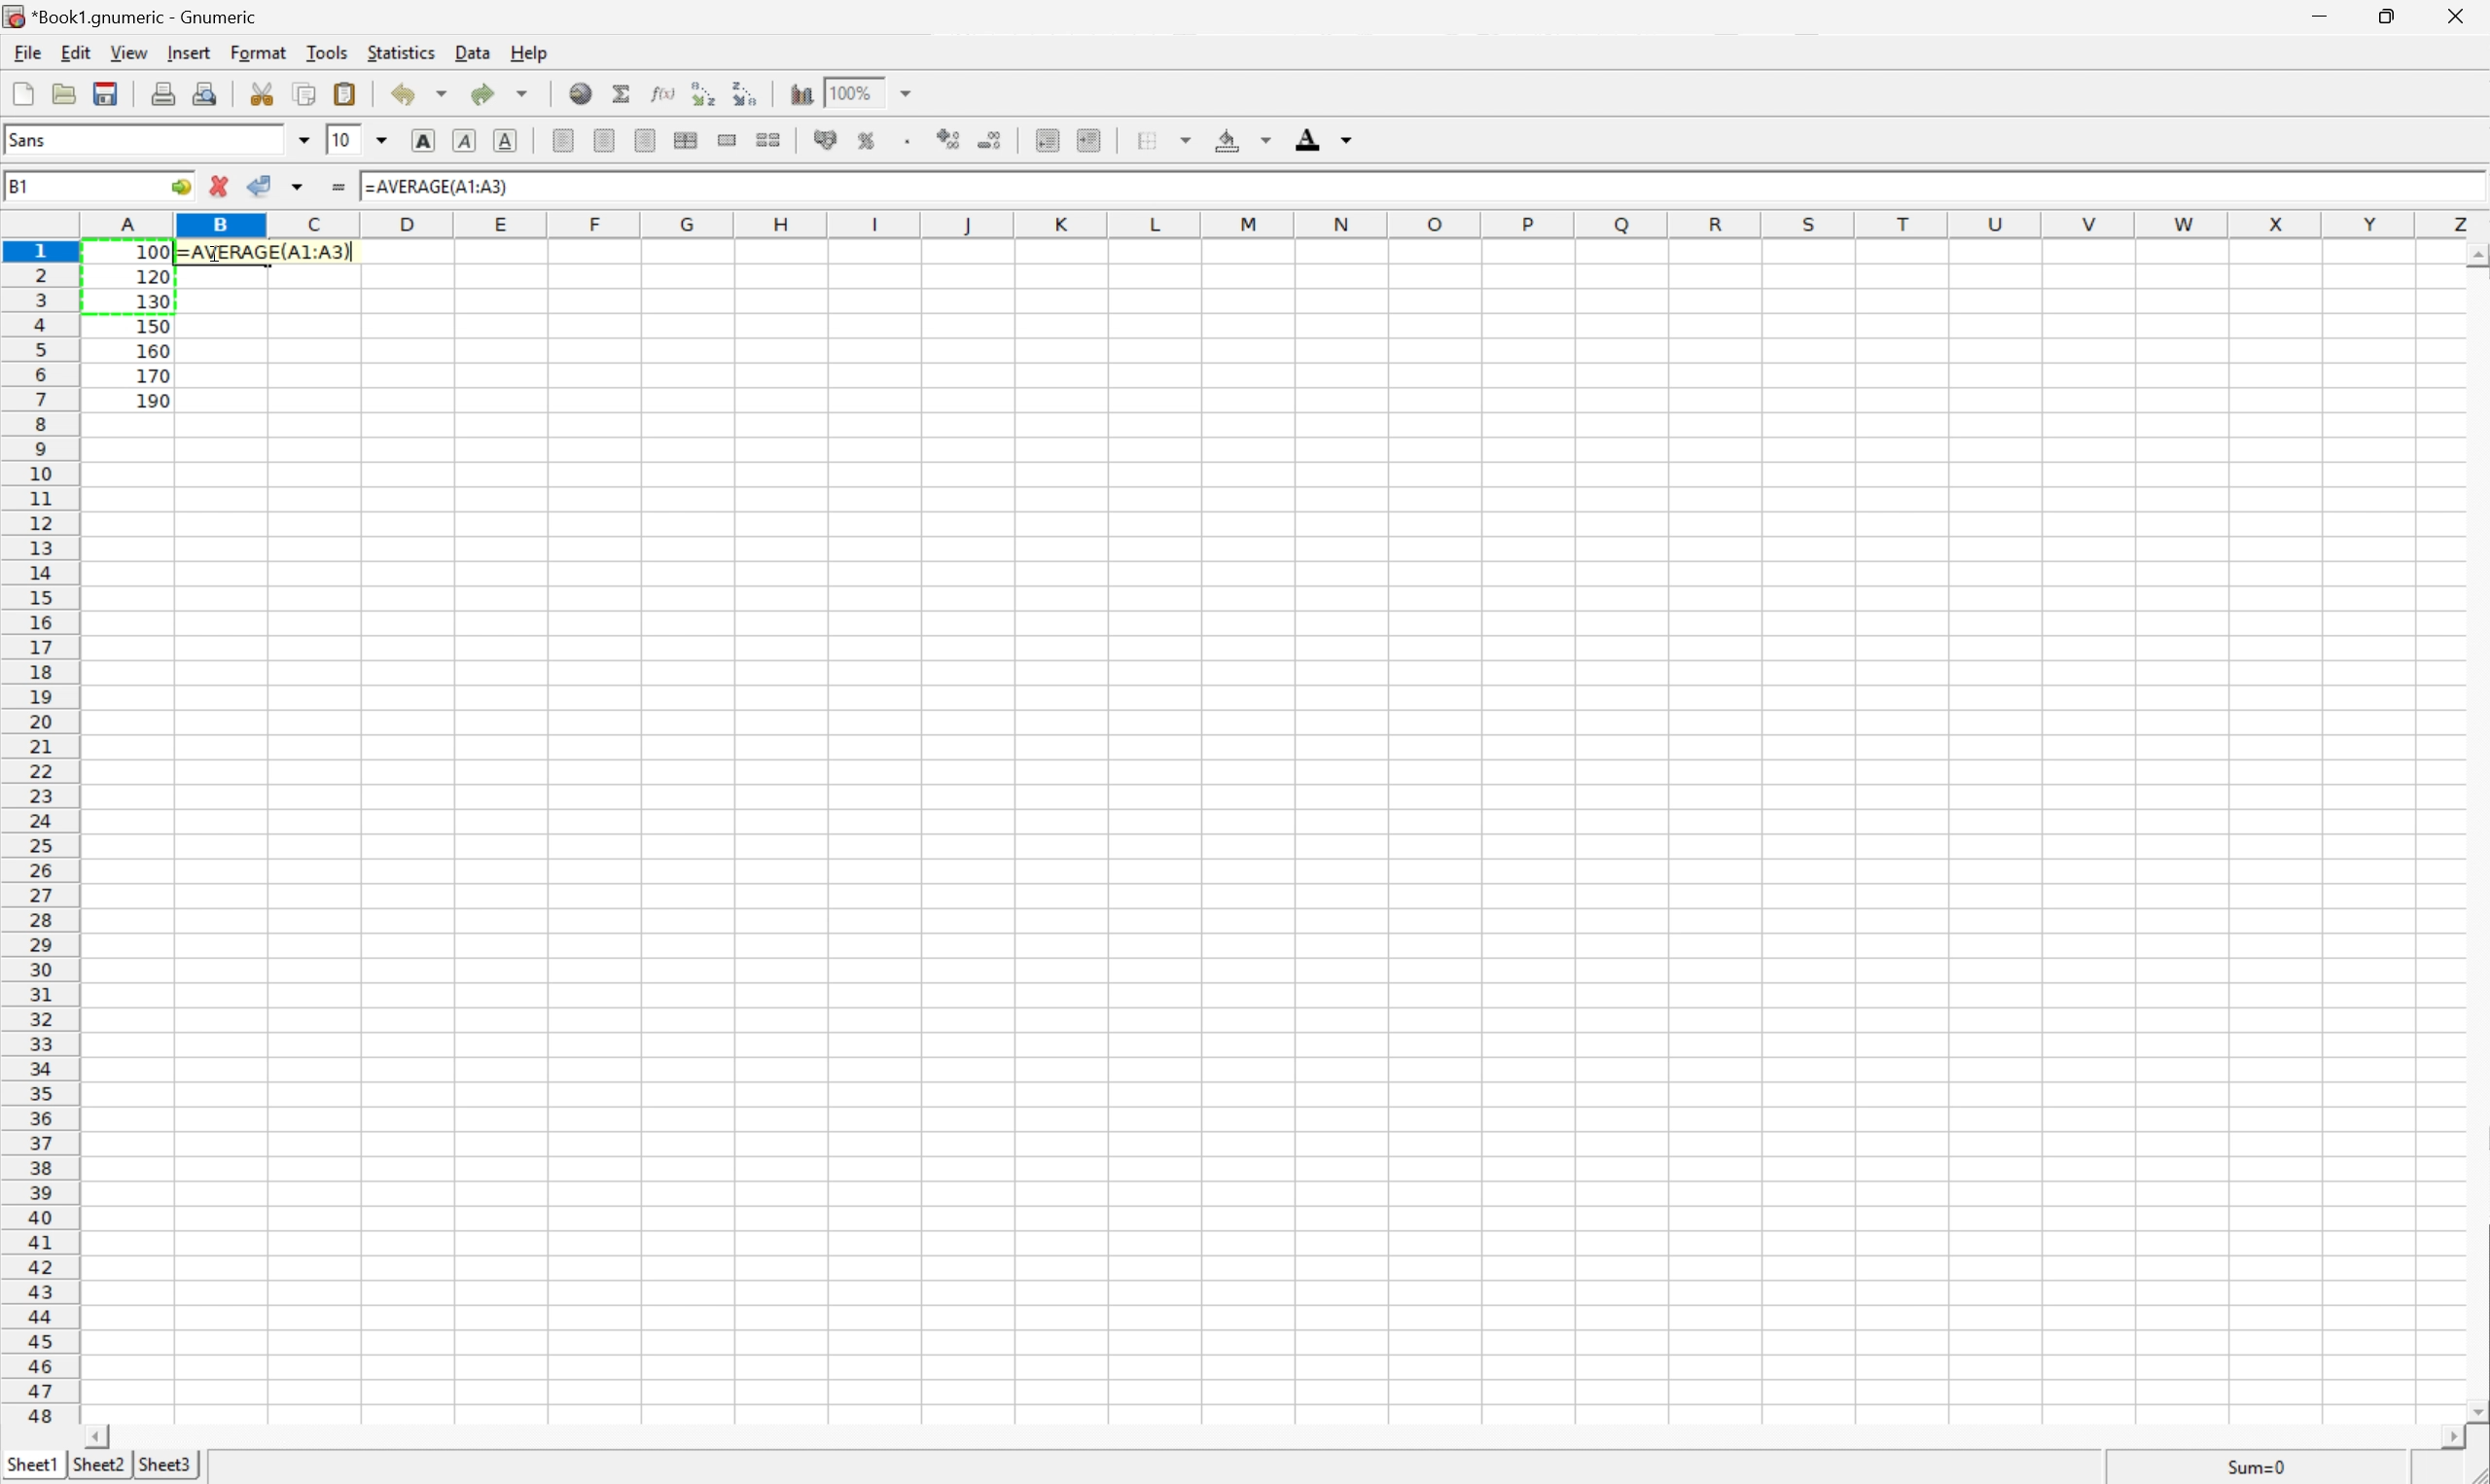 The height and width of the screenshot is (1484, 2490). I want to click on Go to, so click(182, 188).